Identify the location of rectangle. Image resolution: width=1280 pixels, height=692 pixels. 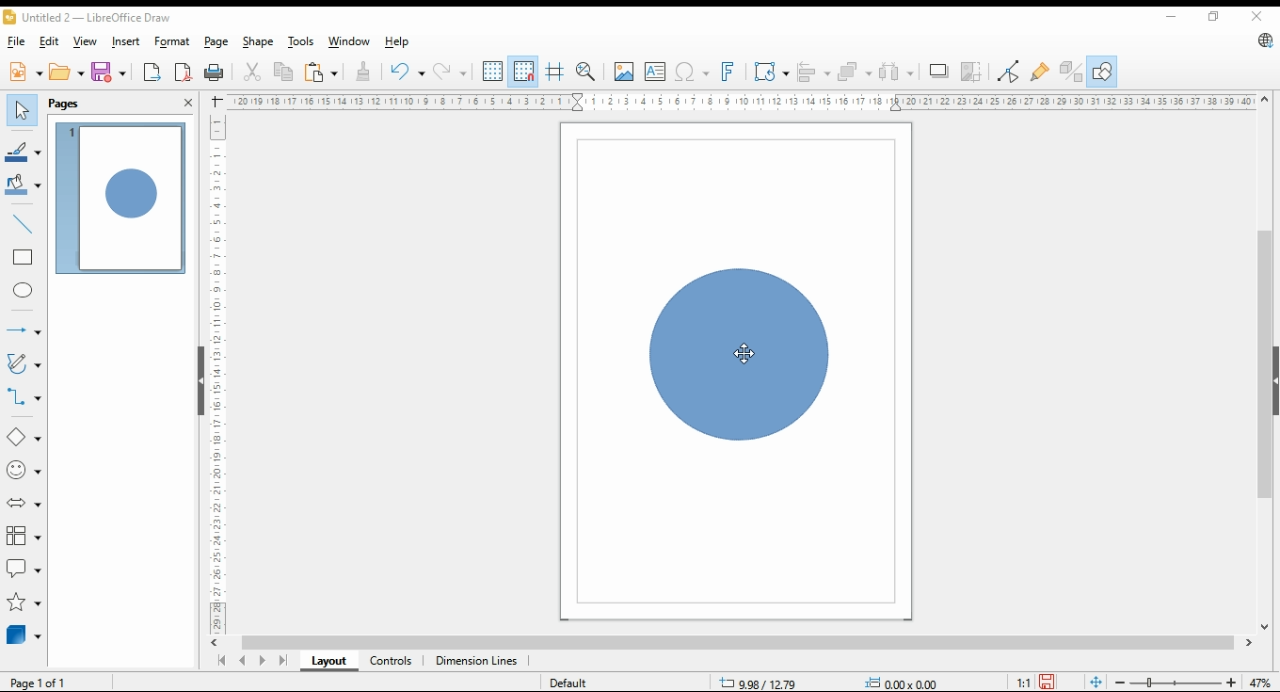
(23, 258).